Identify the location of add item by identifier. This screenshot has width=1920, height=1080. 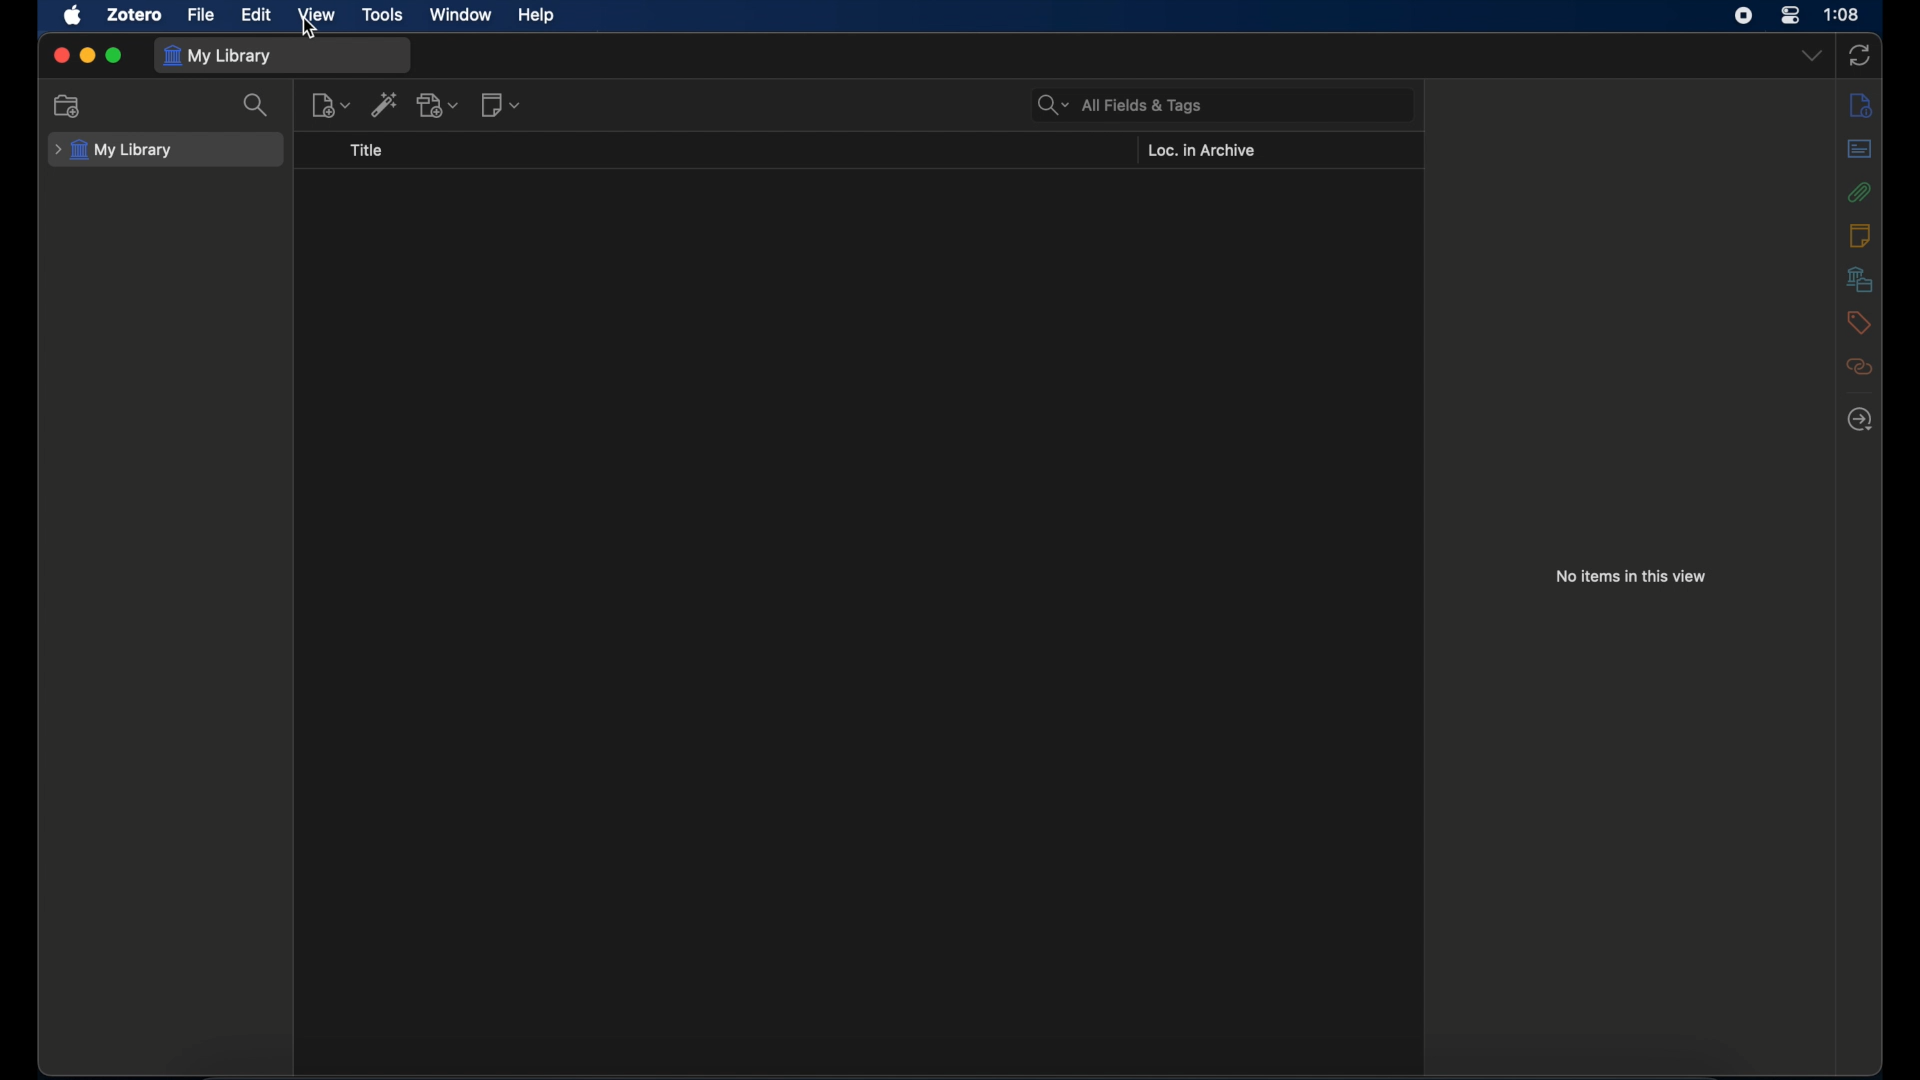
(384, 104).